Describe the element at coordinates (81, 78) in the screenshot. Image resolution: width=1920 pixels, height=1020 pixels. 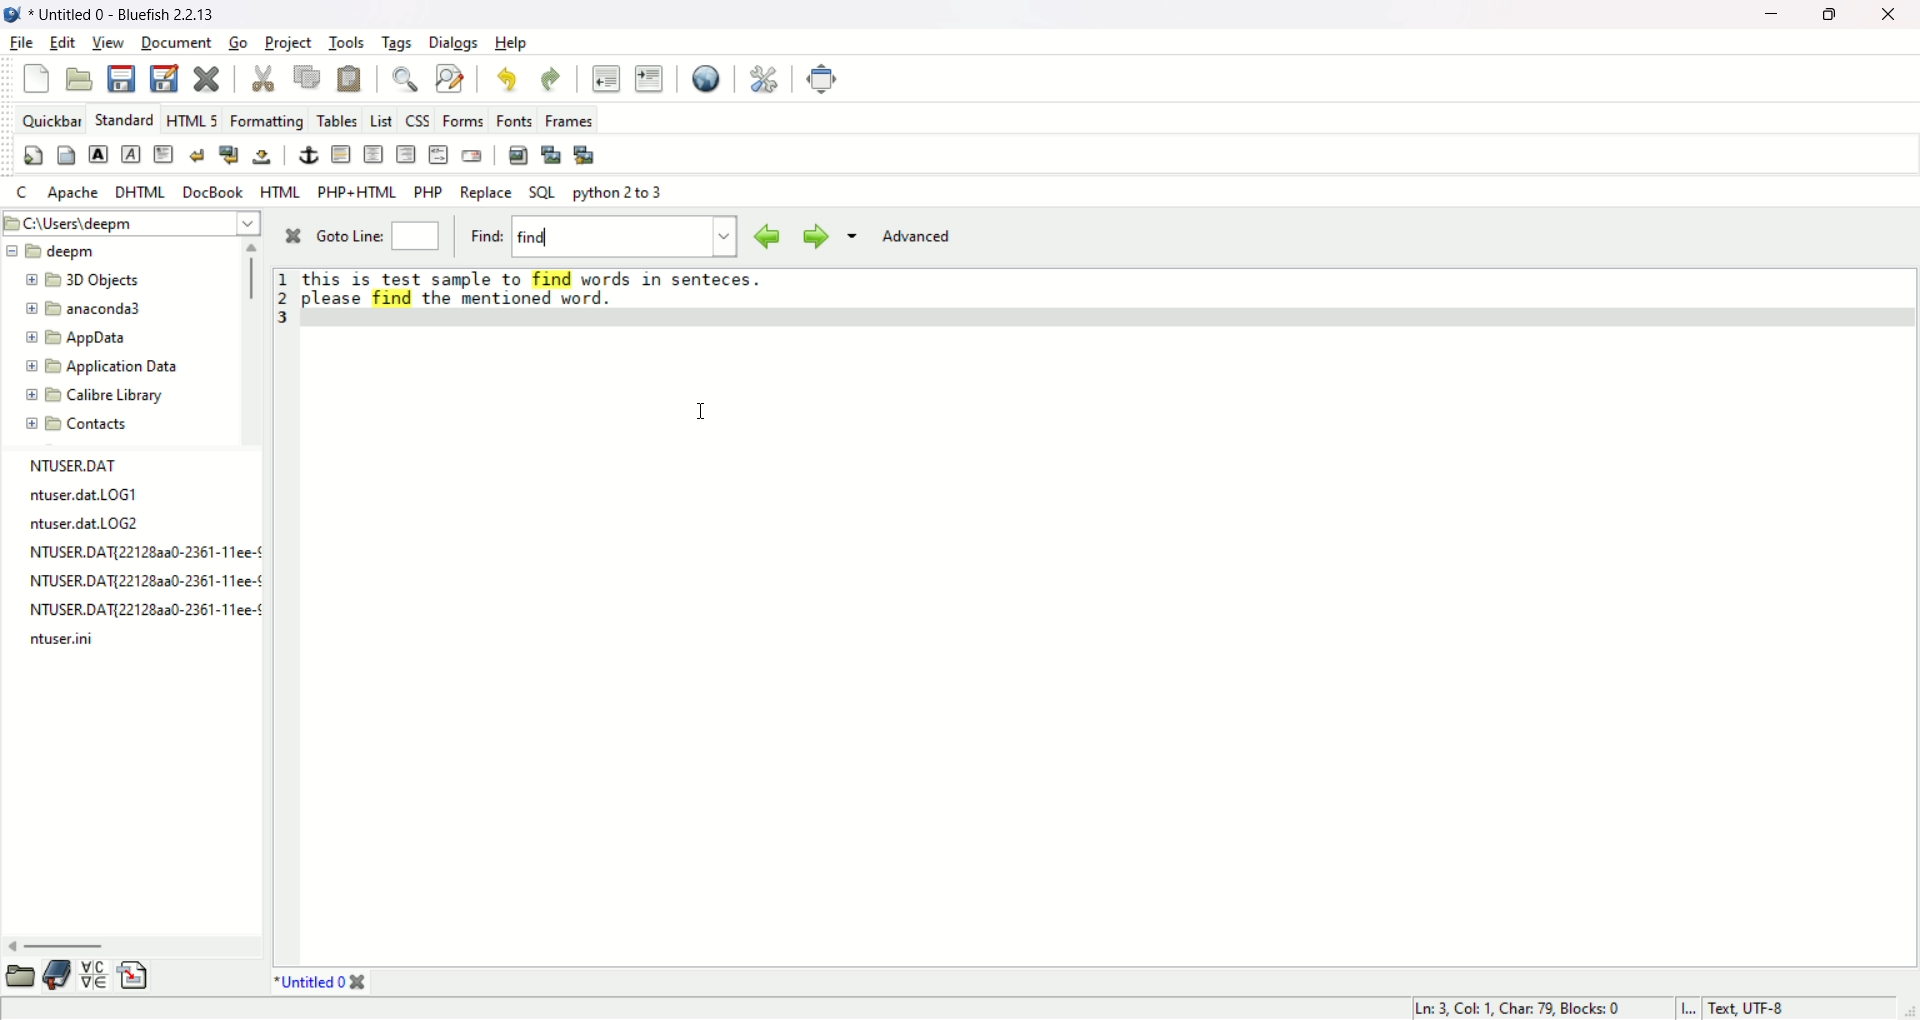
I see `open` at that location.